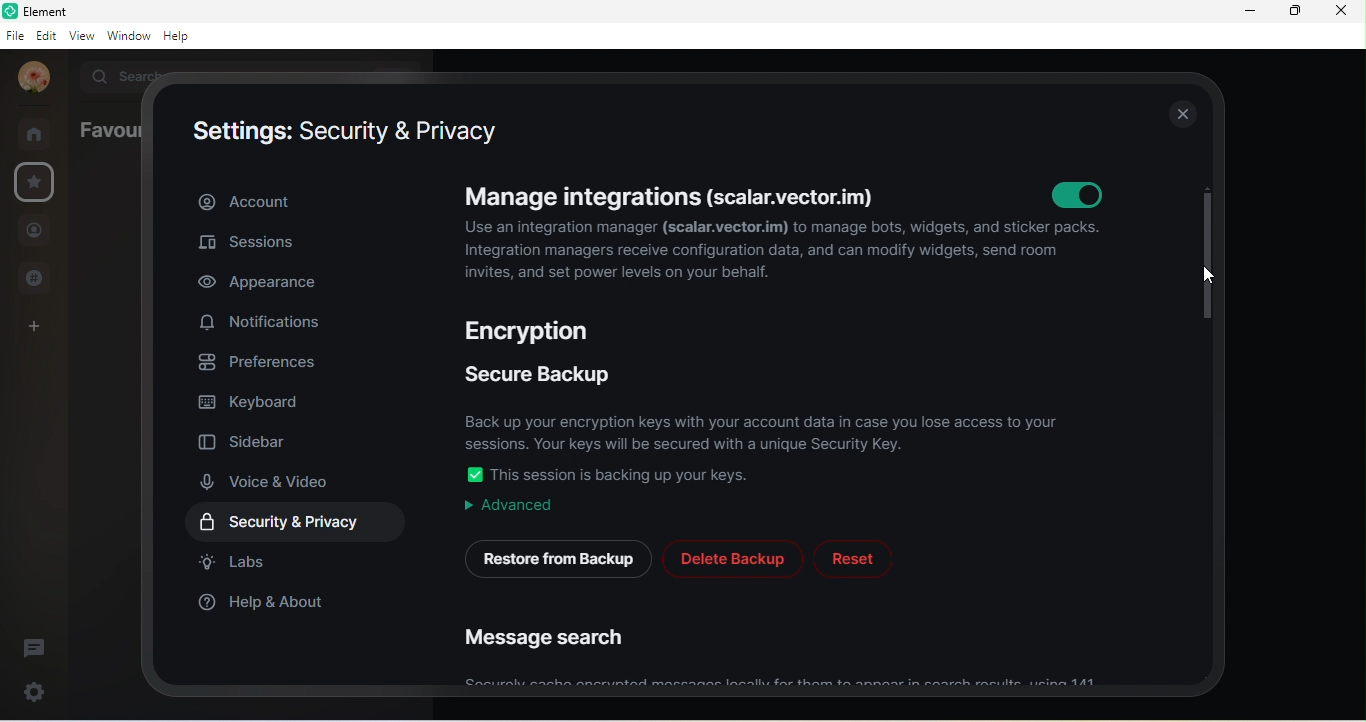  I want to click on minimize, so click(1252, 11).